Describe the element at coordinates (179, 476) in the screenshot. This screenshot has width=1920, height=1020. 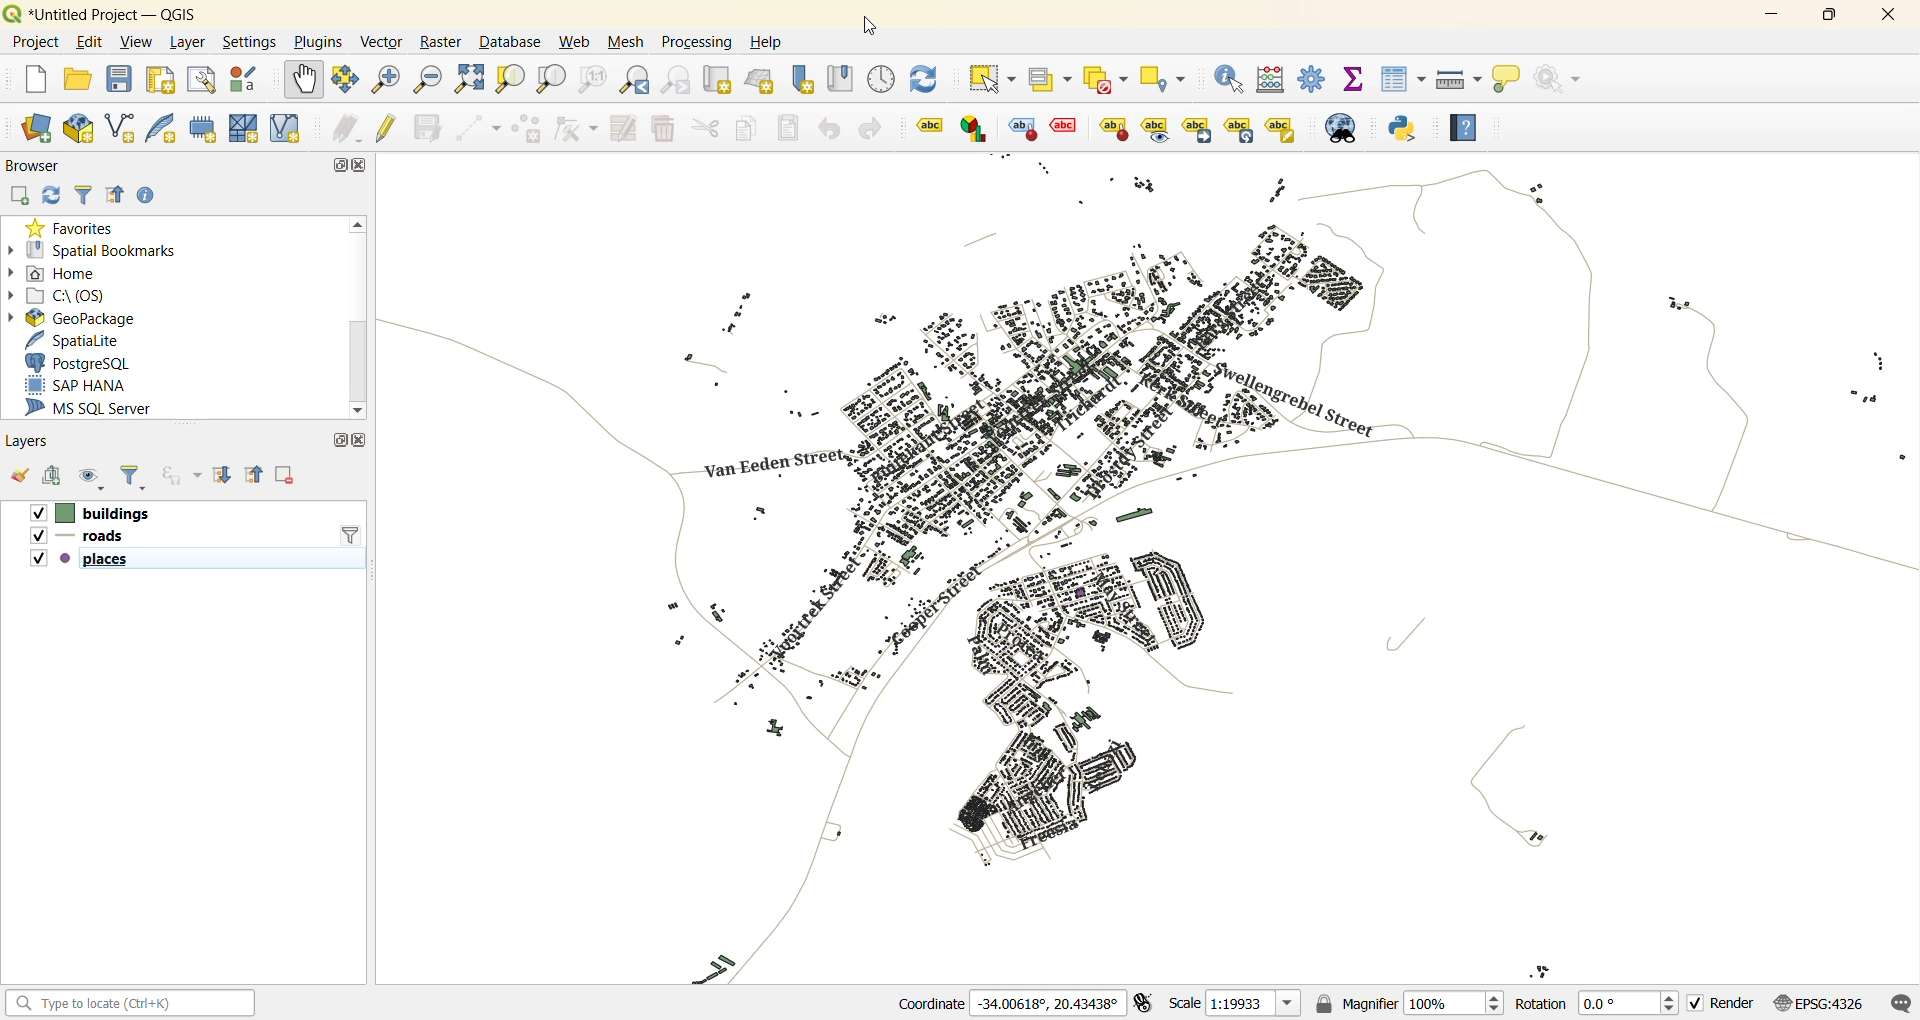
I see `filter by experience` at that location.